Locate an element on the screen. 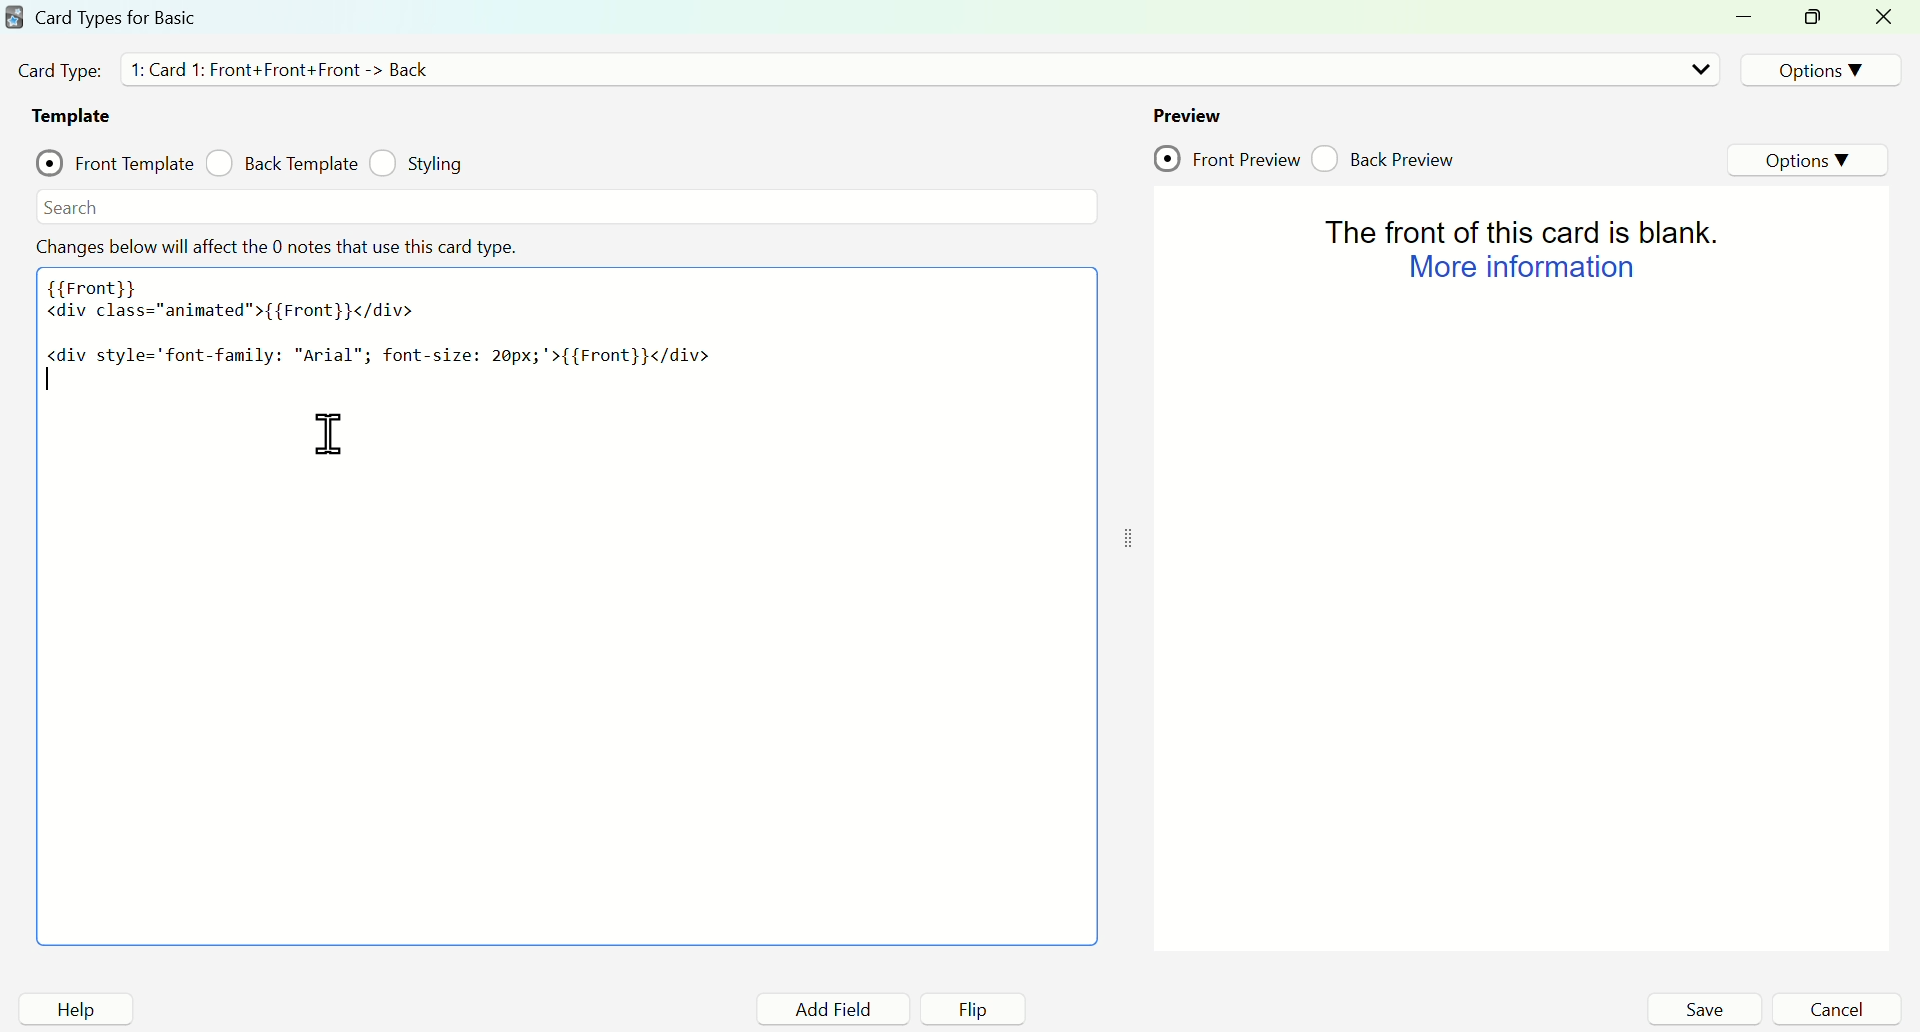  Front Template is located at coordinates (115, 160).